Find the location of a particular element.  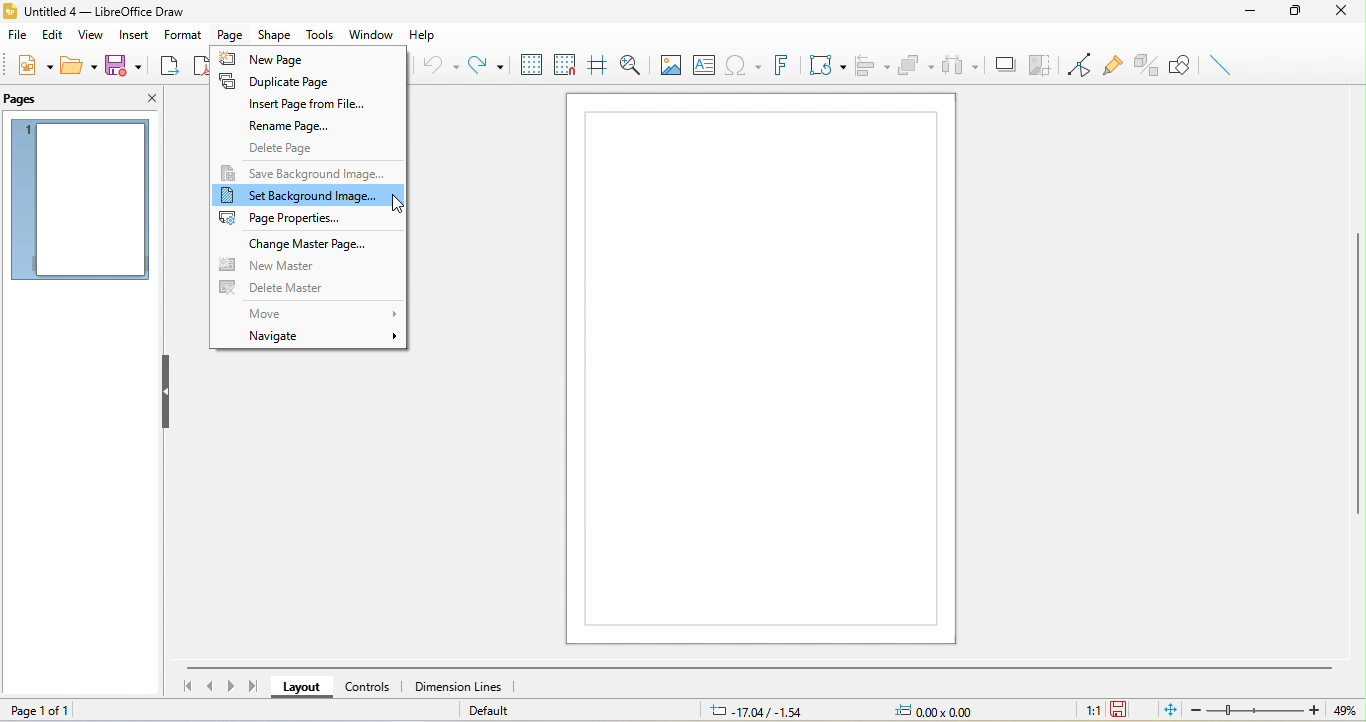

align object is located at coordinates (872, 65).